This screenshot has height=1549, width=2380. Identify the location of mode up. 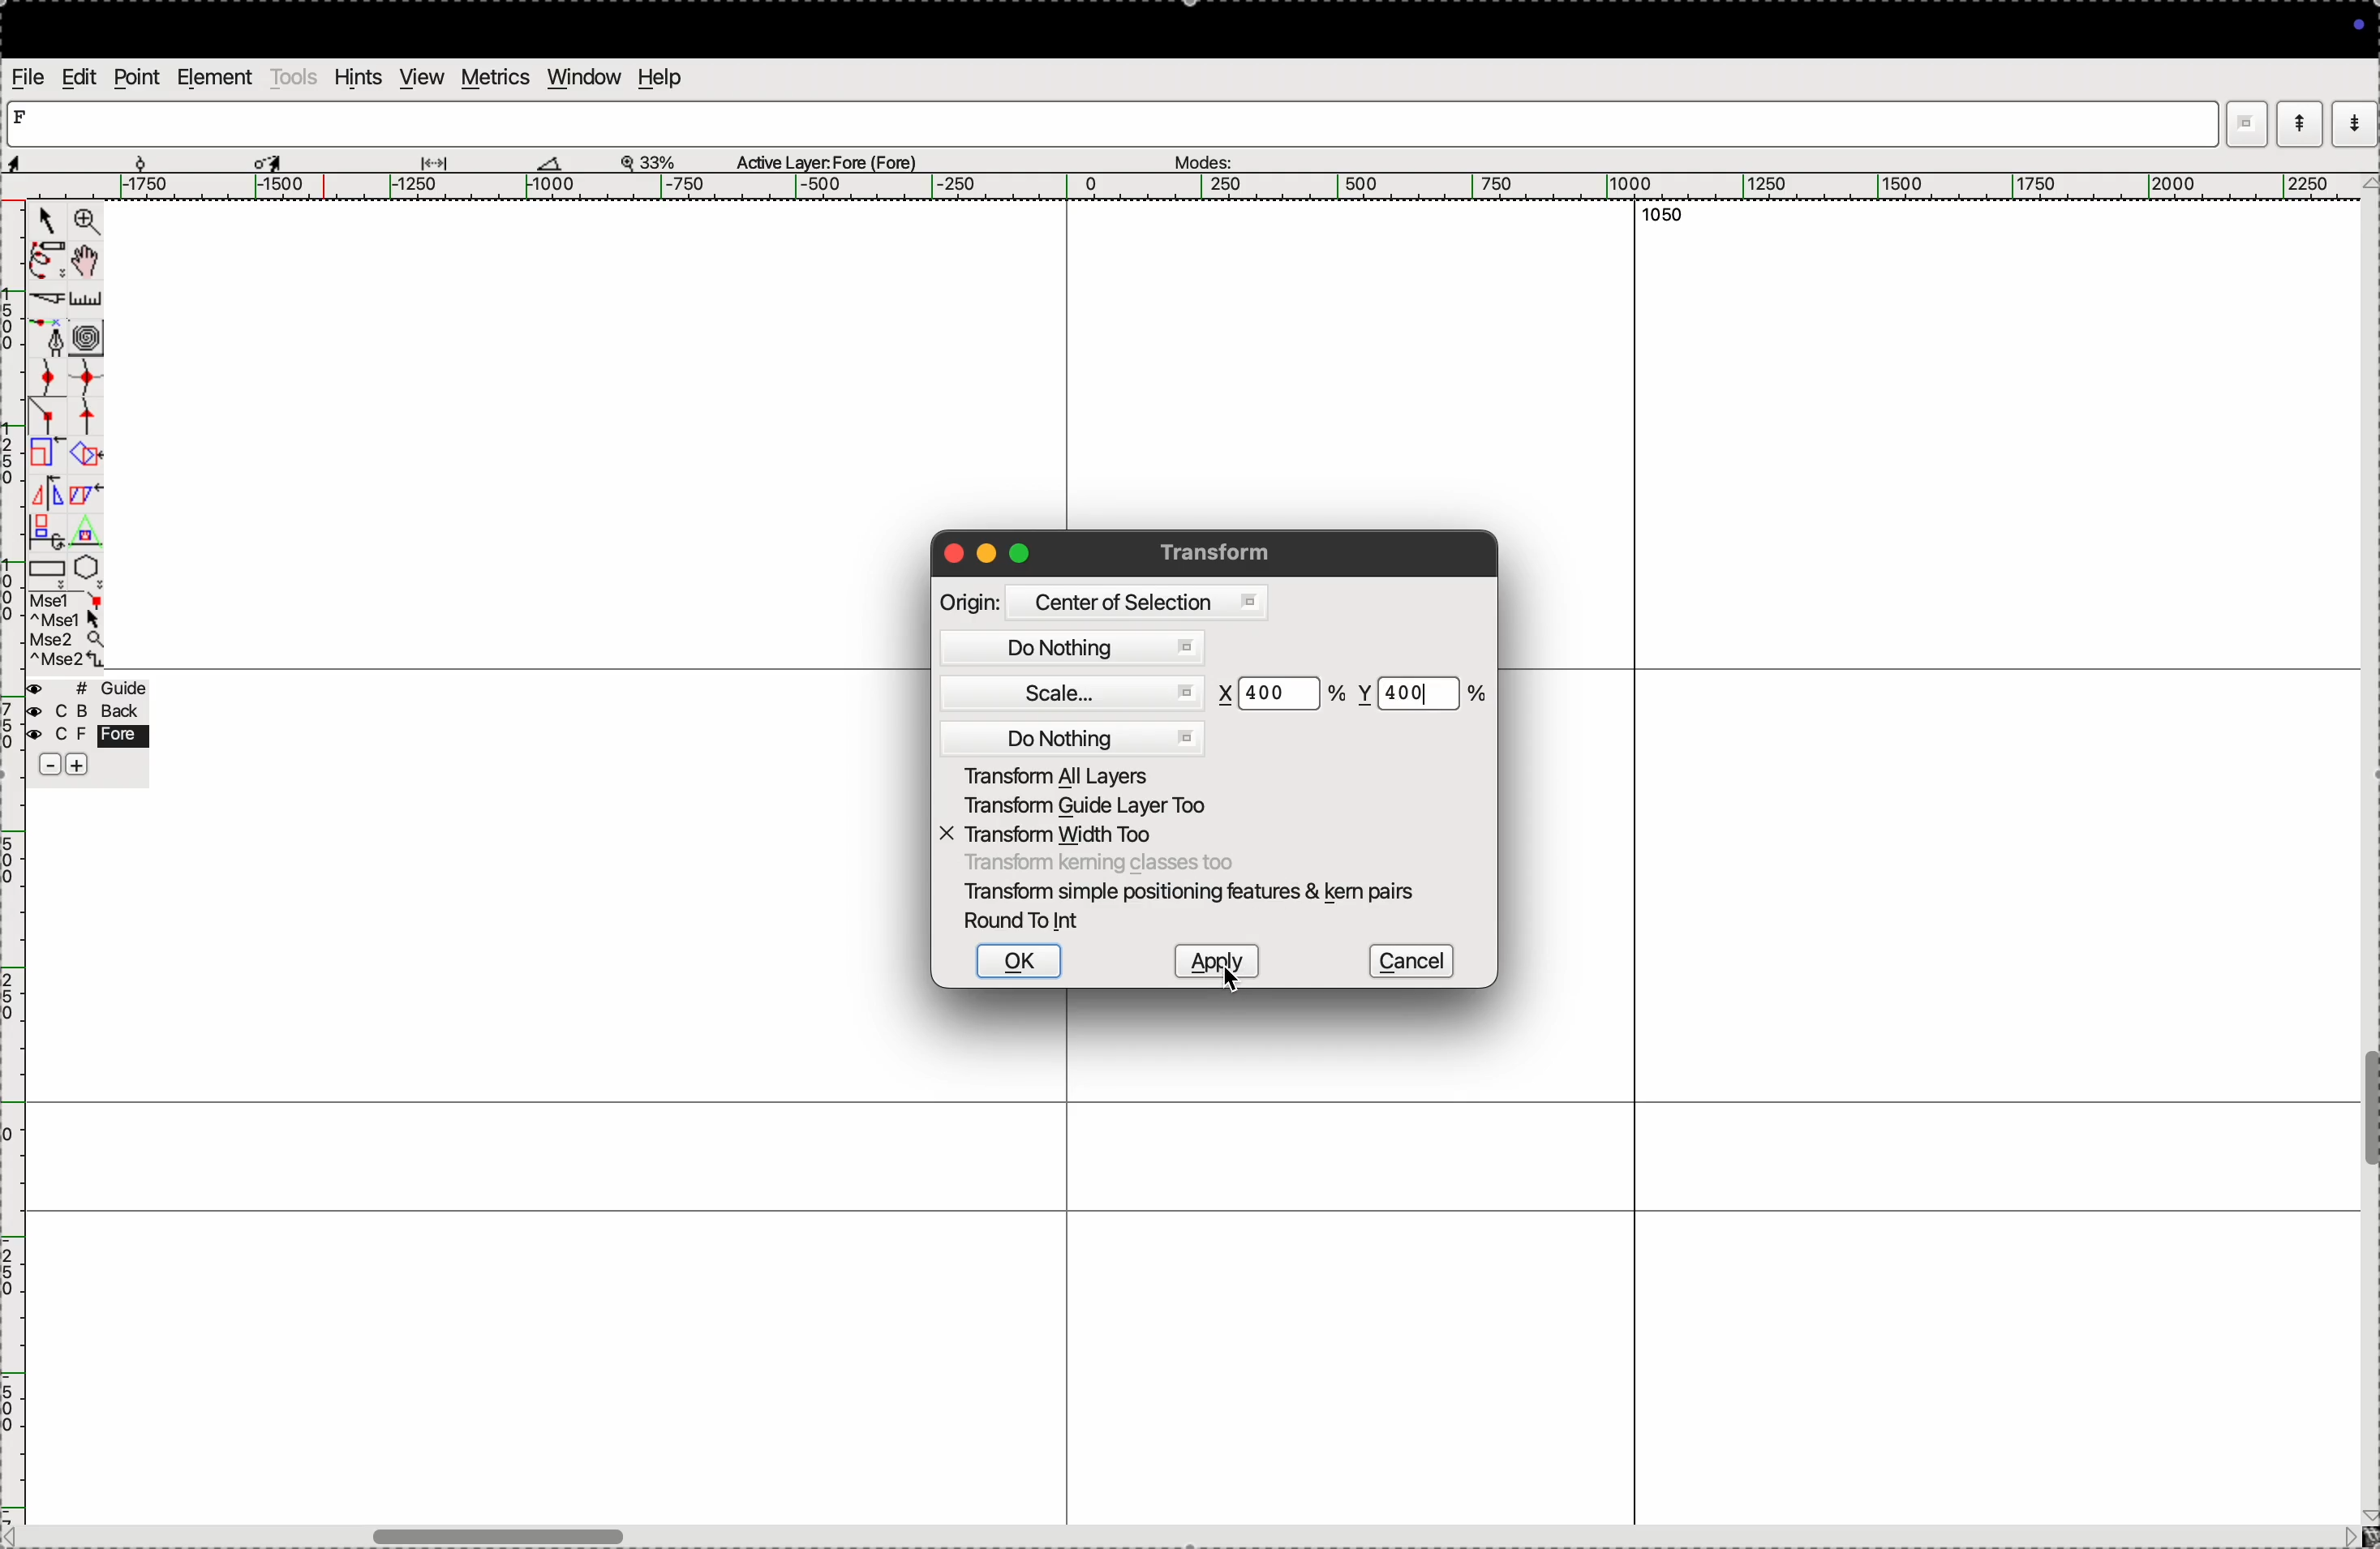
(2297, 124).